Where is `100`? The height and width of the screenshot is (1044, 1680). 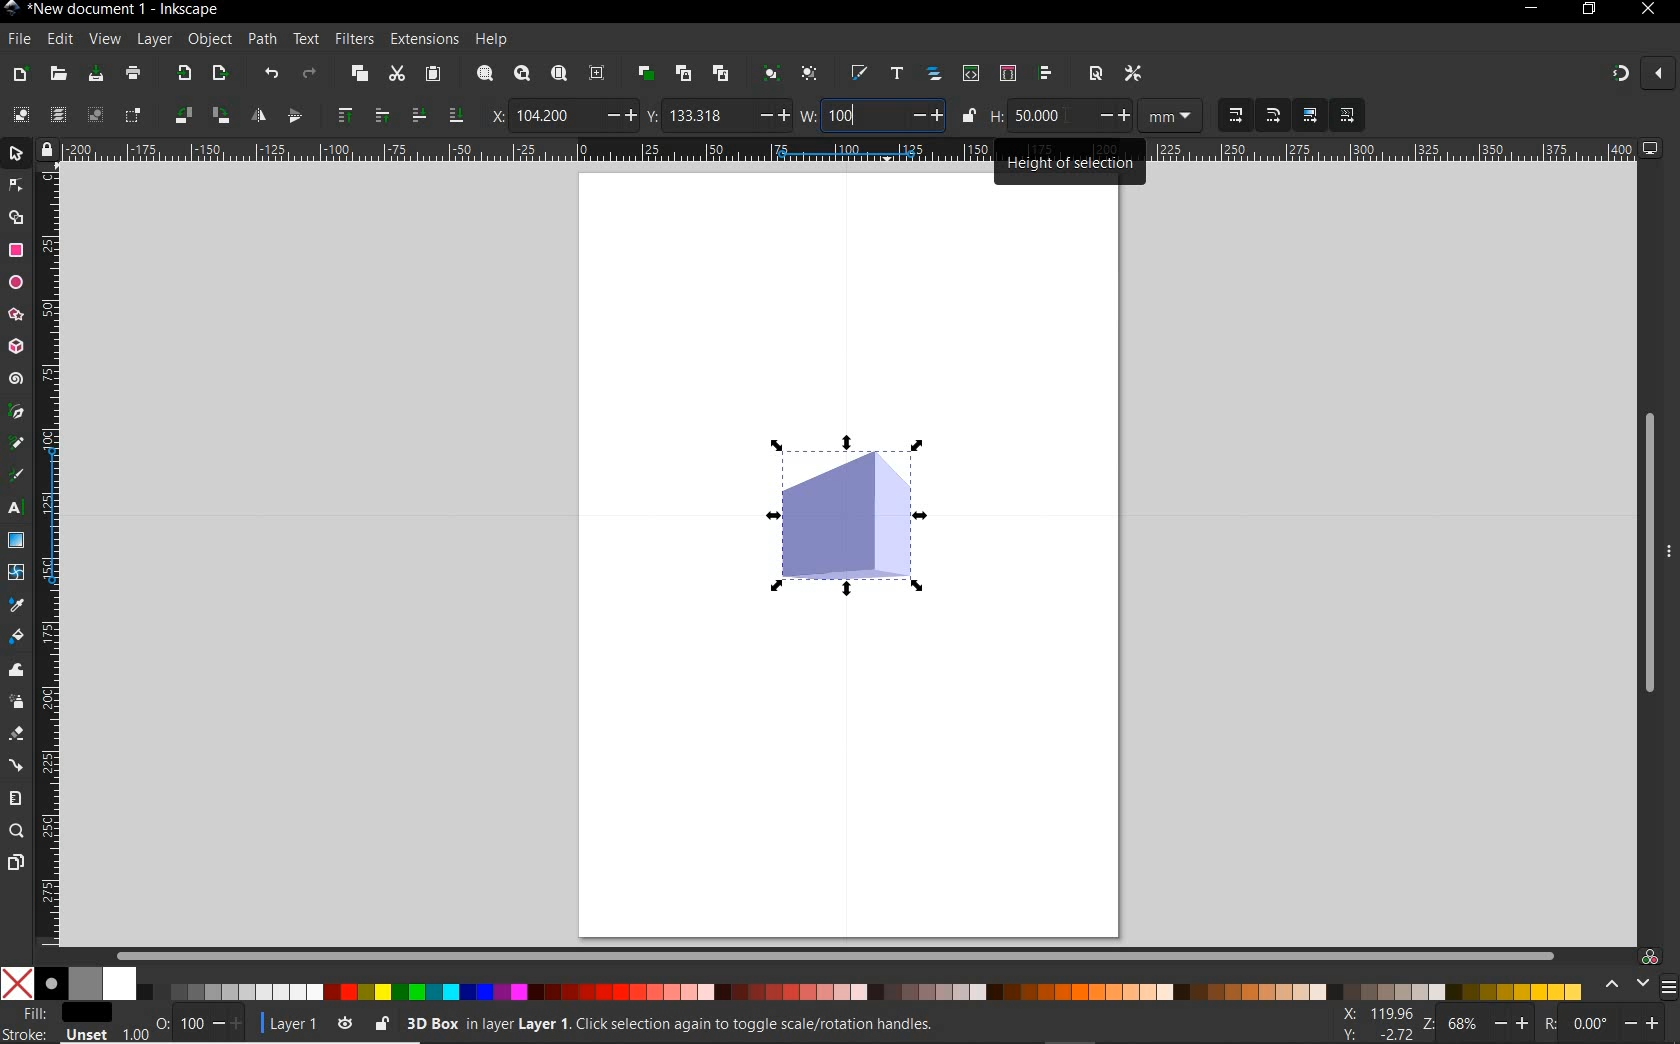 100 is located at coordinates (191, 1024).